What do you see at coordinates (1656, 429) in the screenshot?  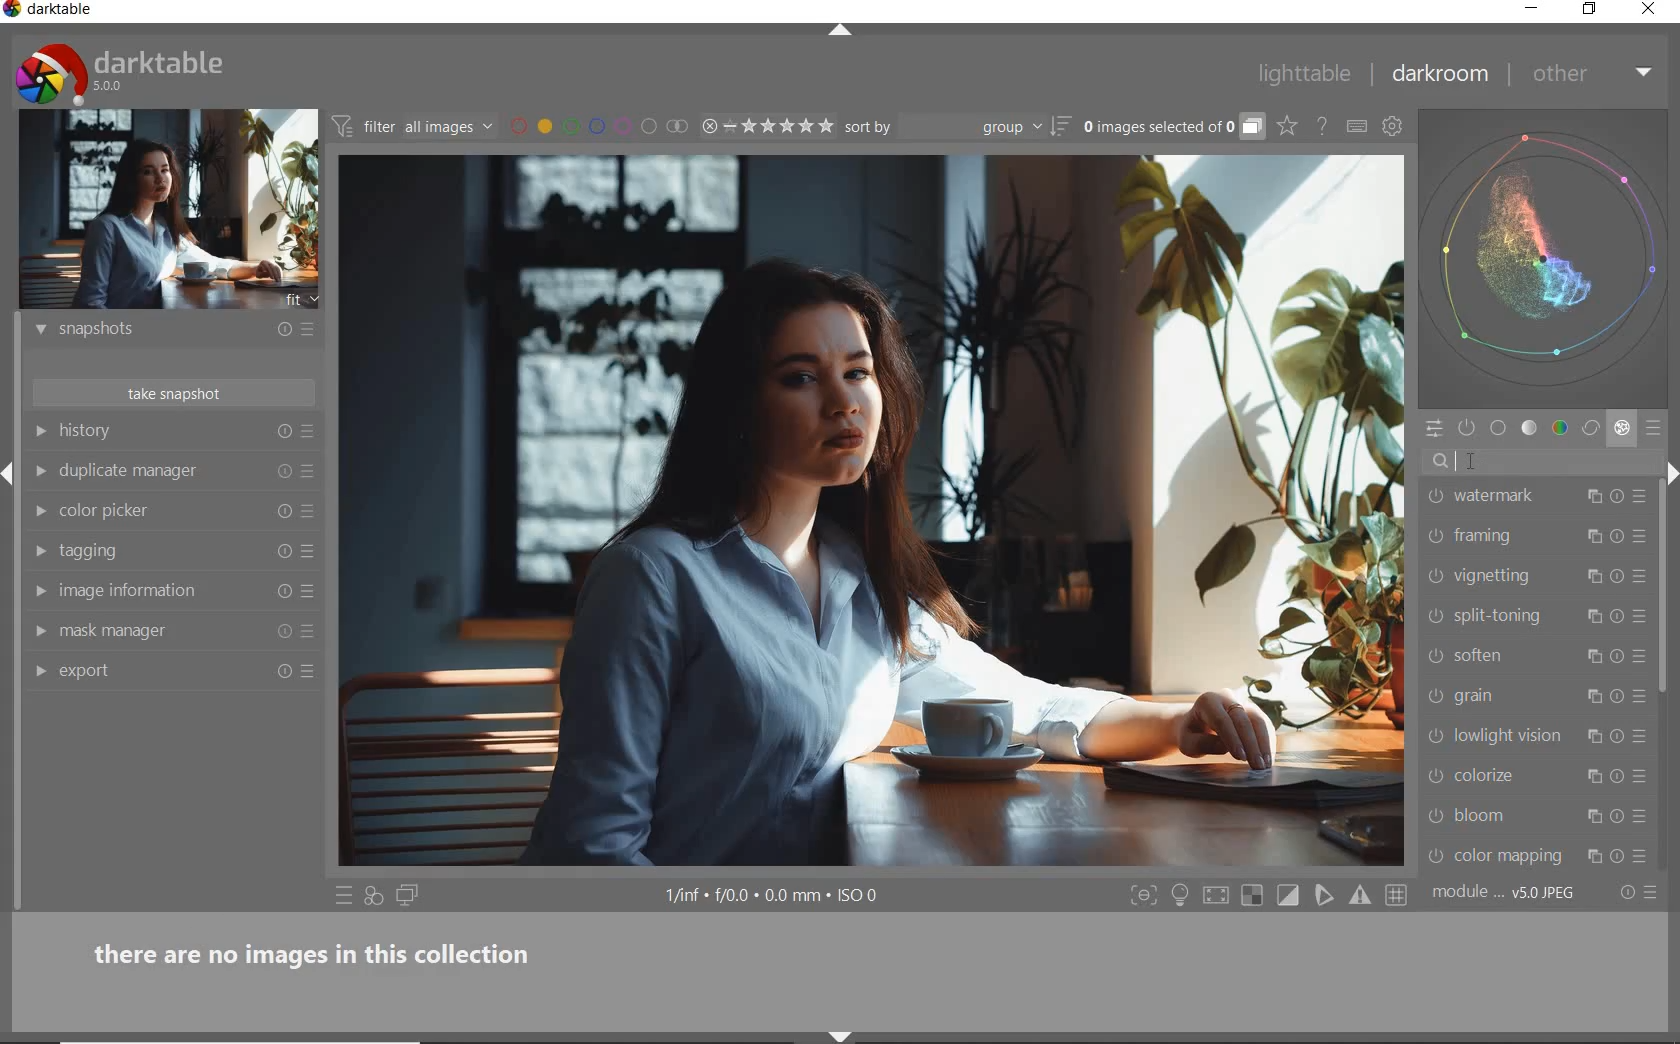 I see `presets` at bounding box center [1656, 429].